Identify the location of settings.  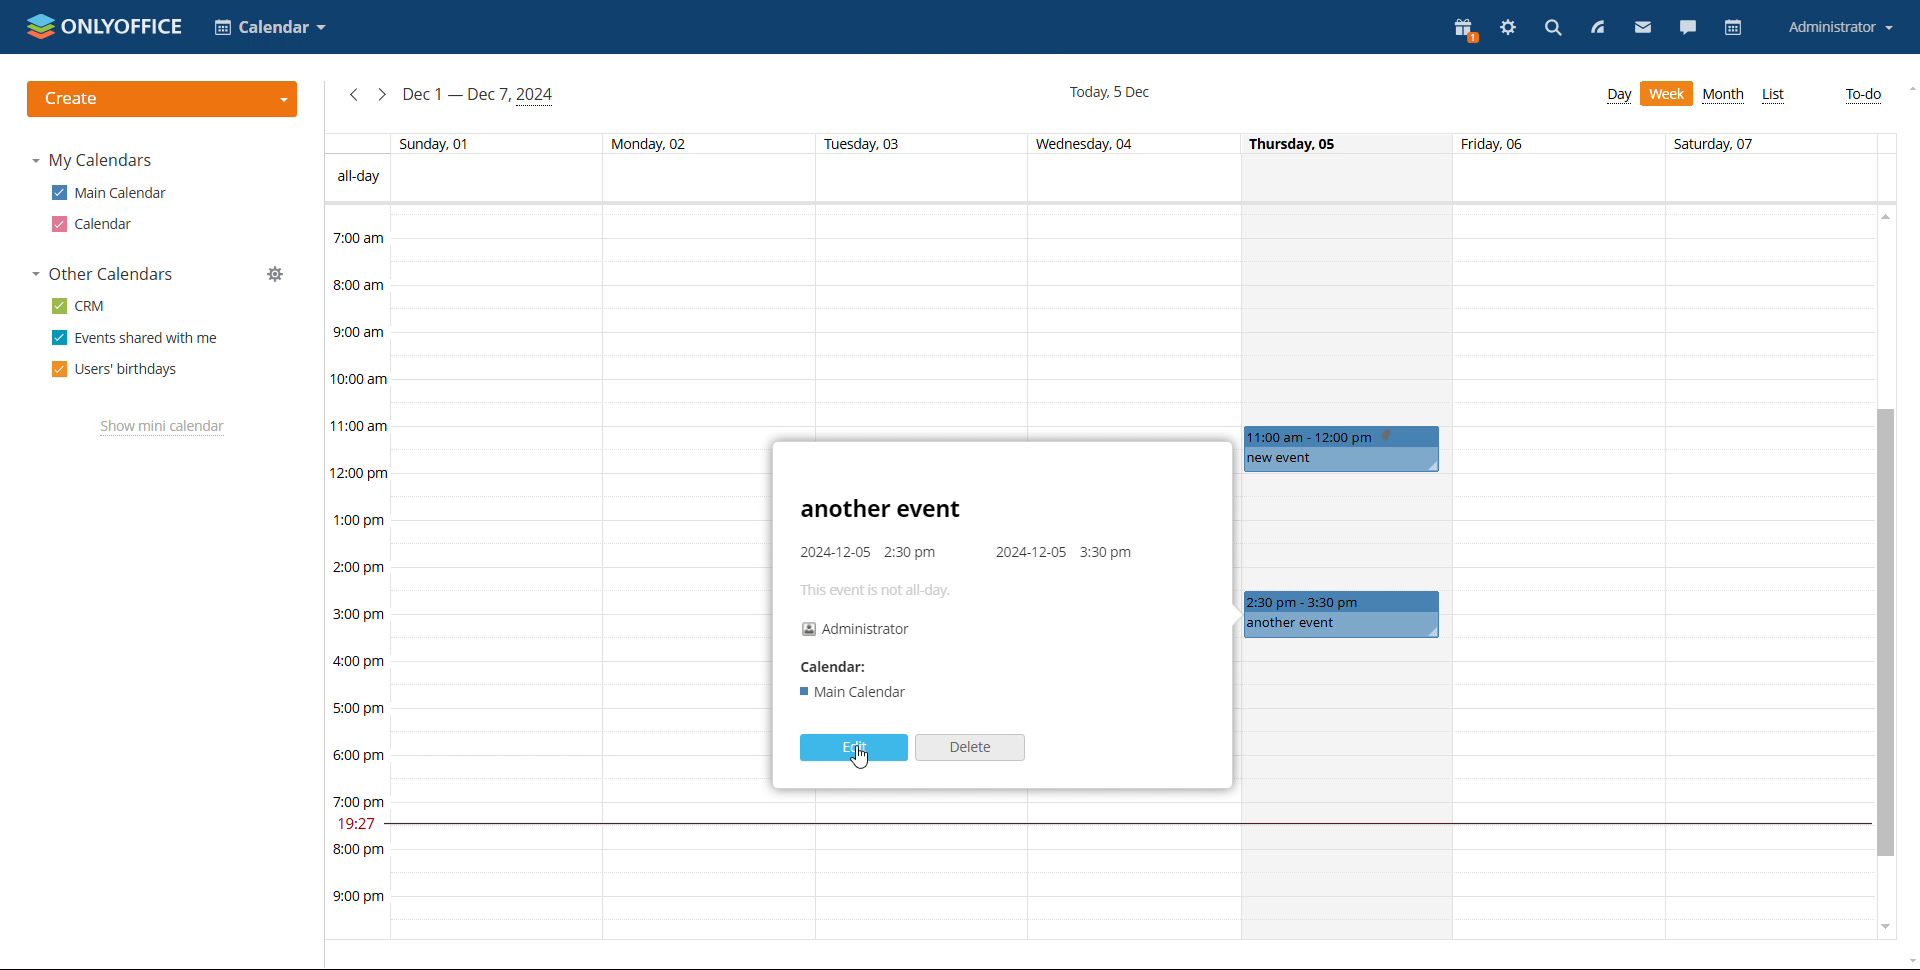
(1510, 29).